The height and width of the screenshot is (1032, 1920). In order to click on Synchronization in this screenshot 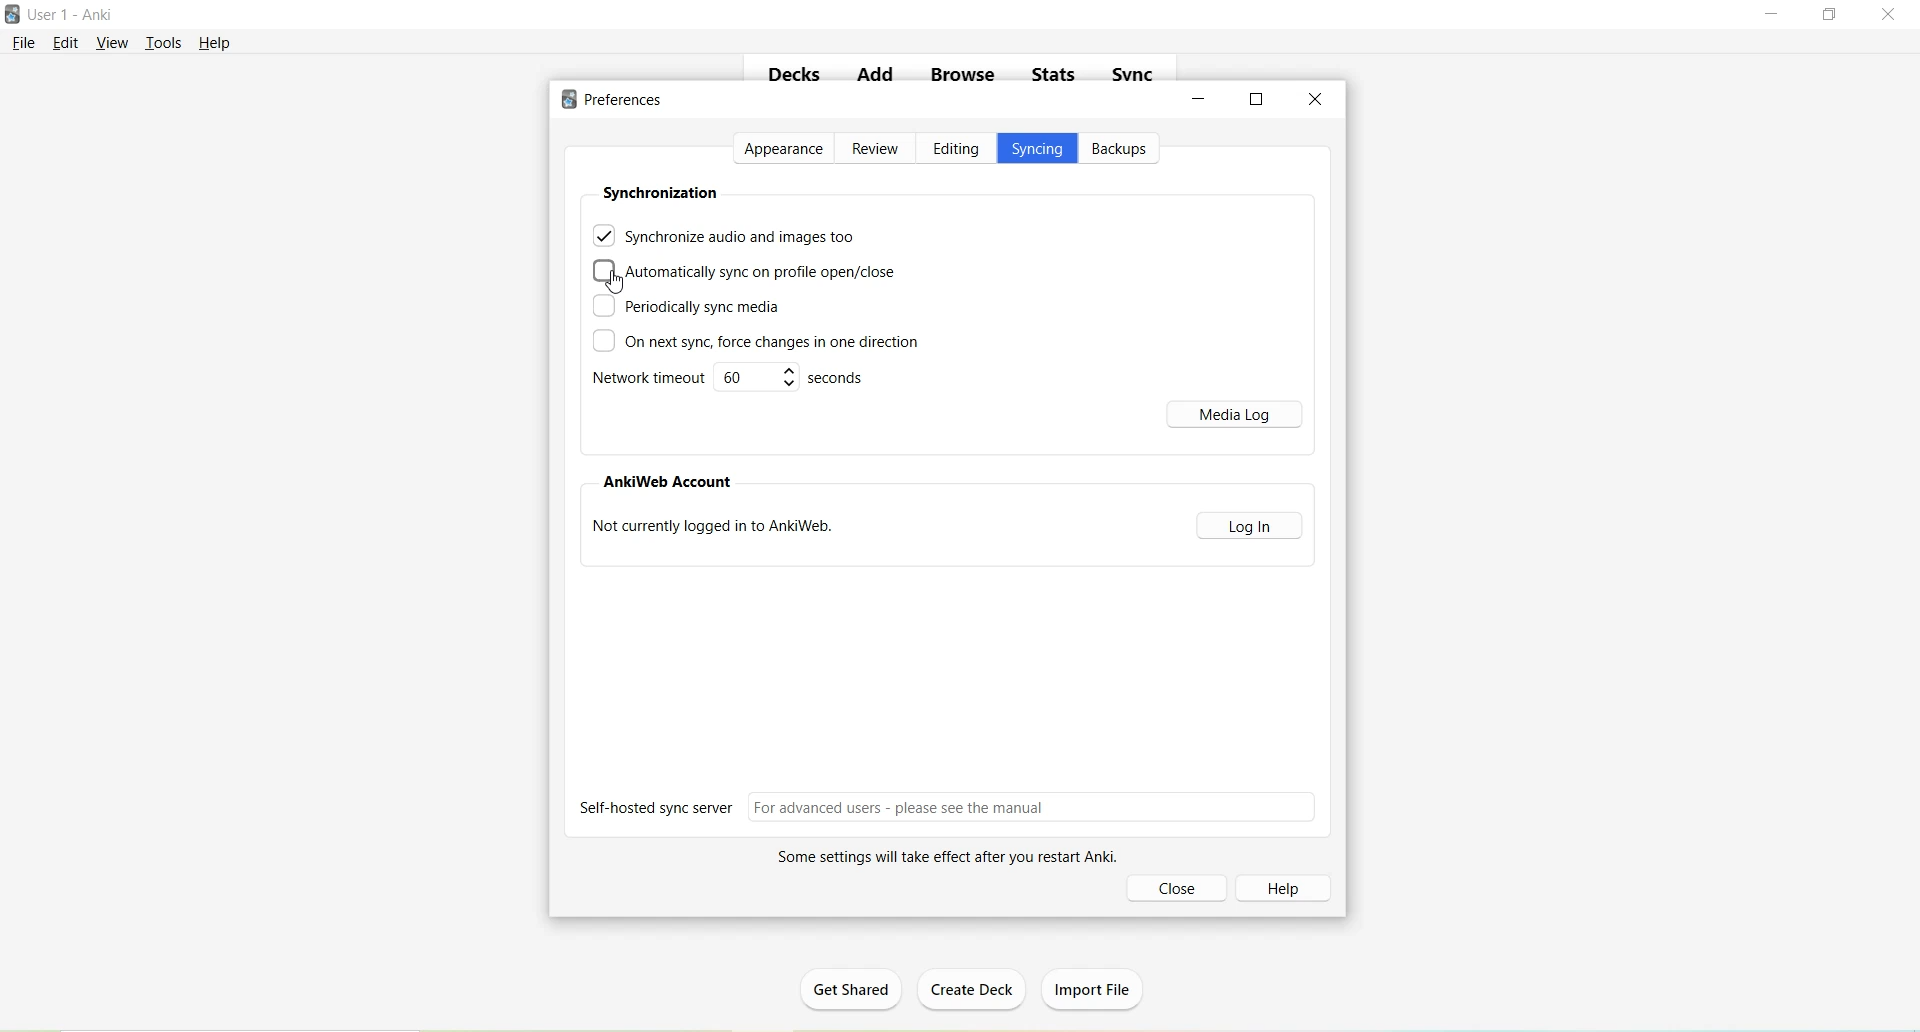, I will do `click(660, 192)`.